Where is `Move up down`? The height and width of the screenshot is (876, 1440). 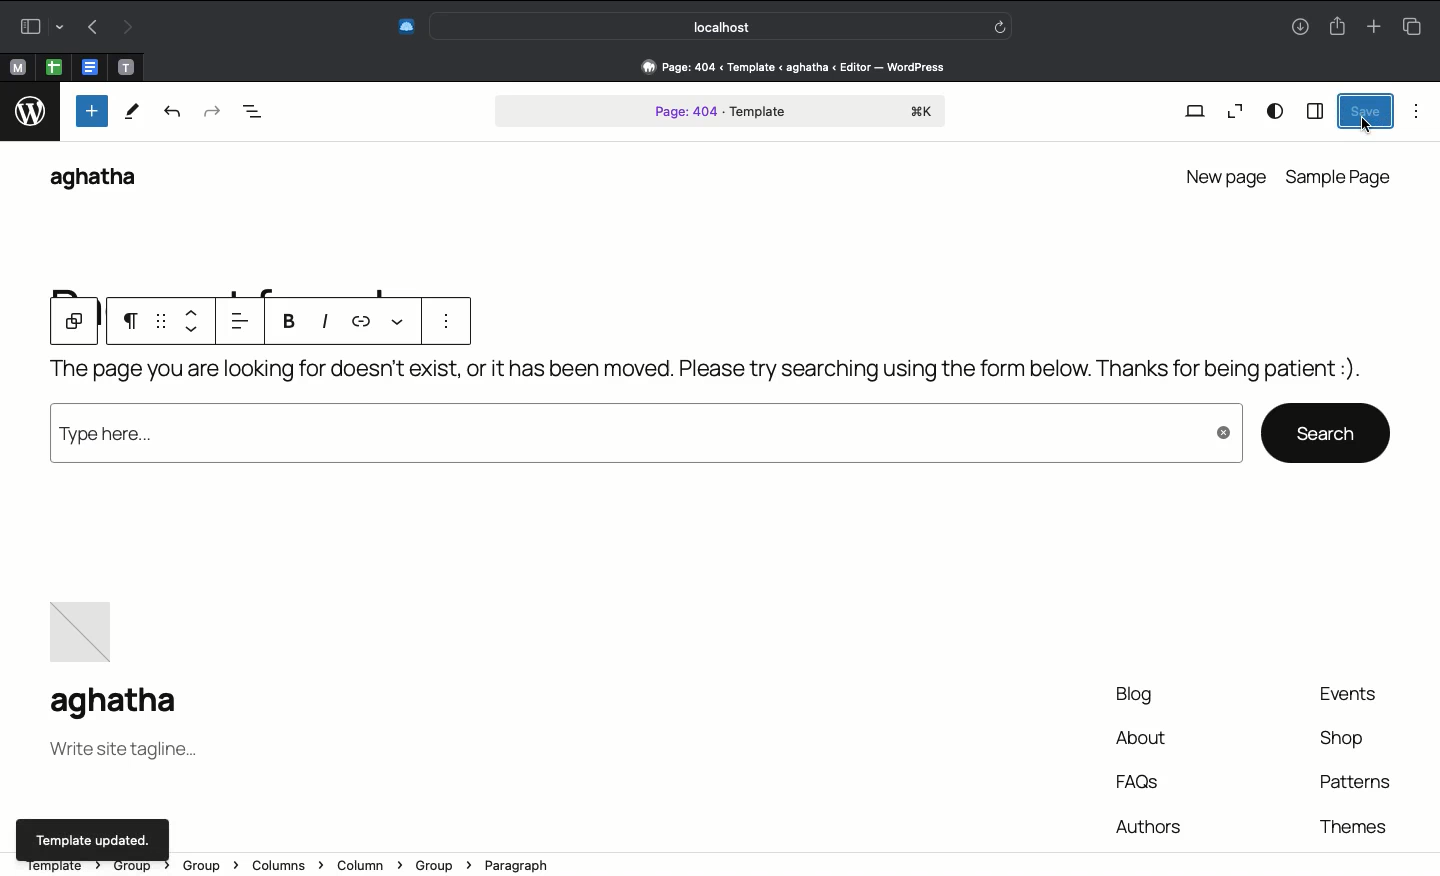
Move up down is located at coordinates (196, 321).